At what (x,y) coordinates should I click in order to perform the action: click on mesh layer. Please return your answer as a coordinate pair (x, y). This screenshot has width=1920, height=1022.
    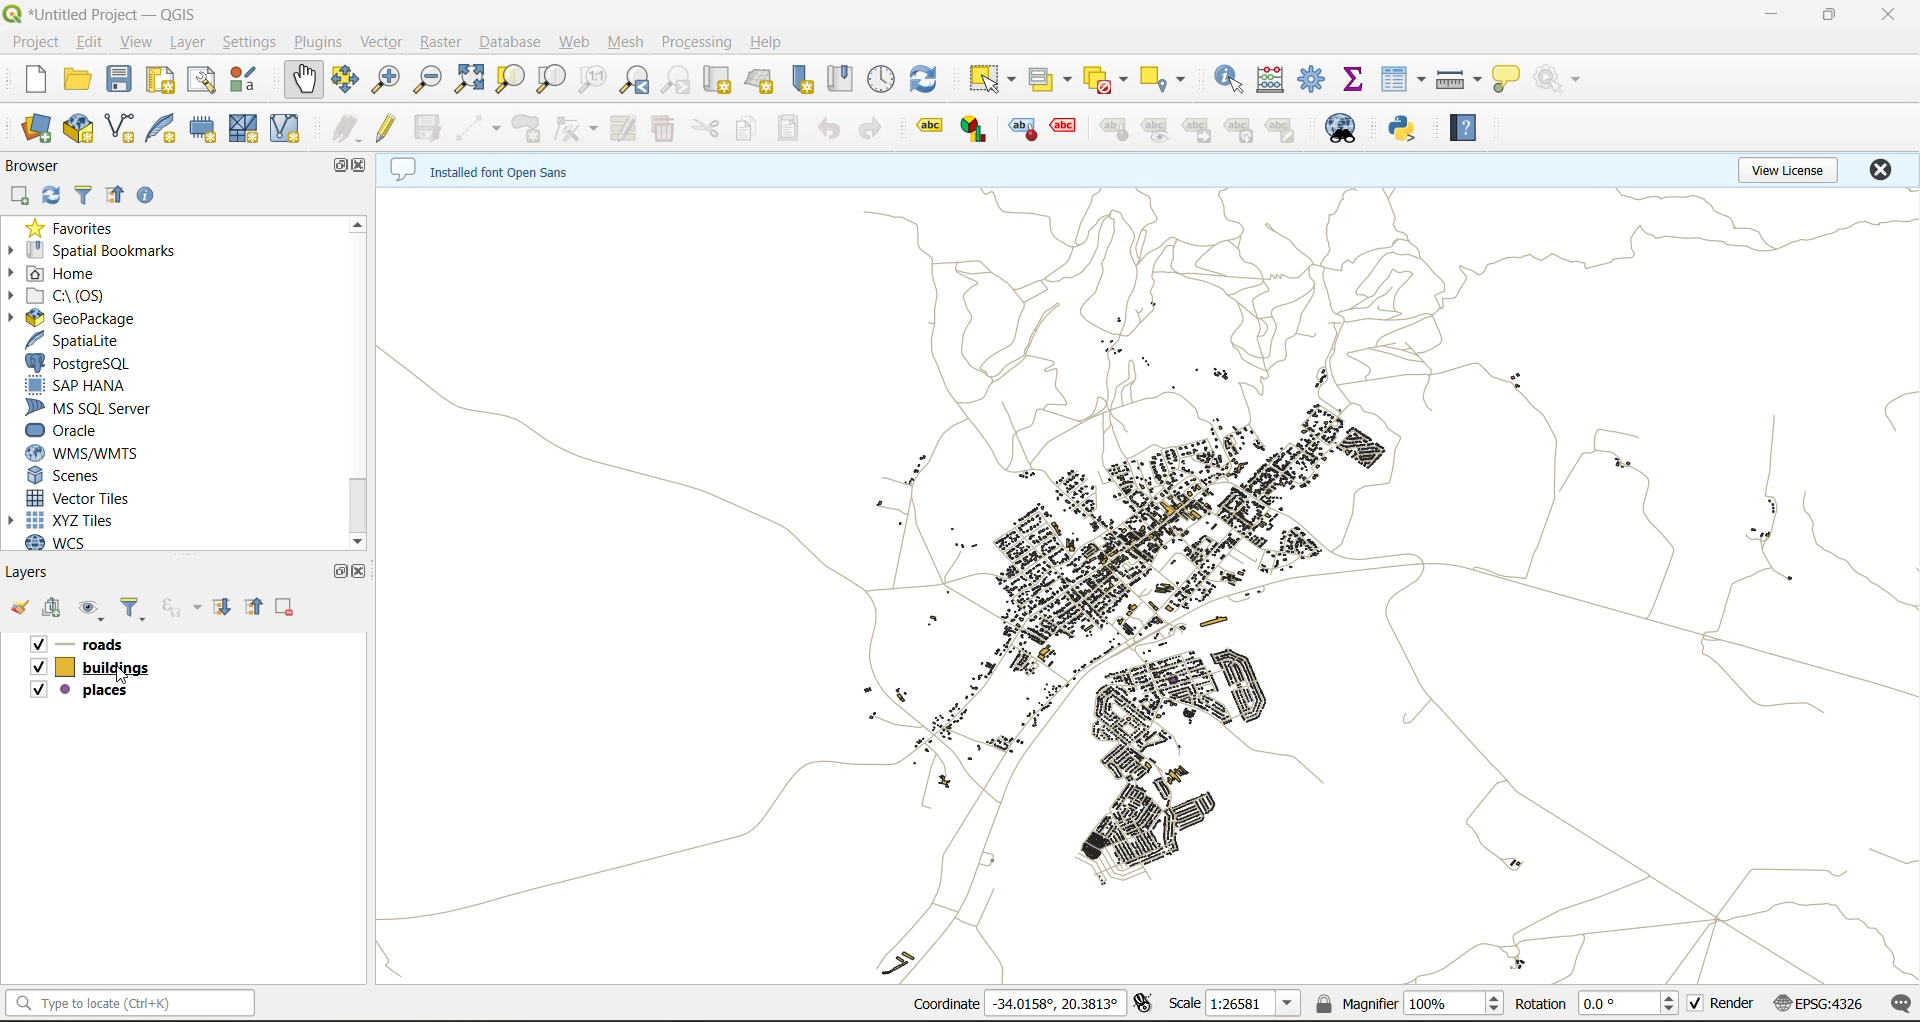
    Looking at the image, I should click on (243, 131).